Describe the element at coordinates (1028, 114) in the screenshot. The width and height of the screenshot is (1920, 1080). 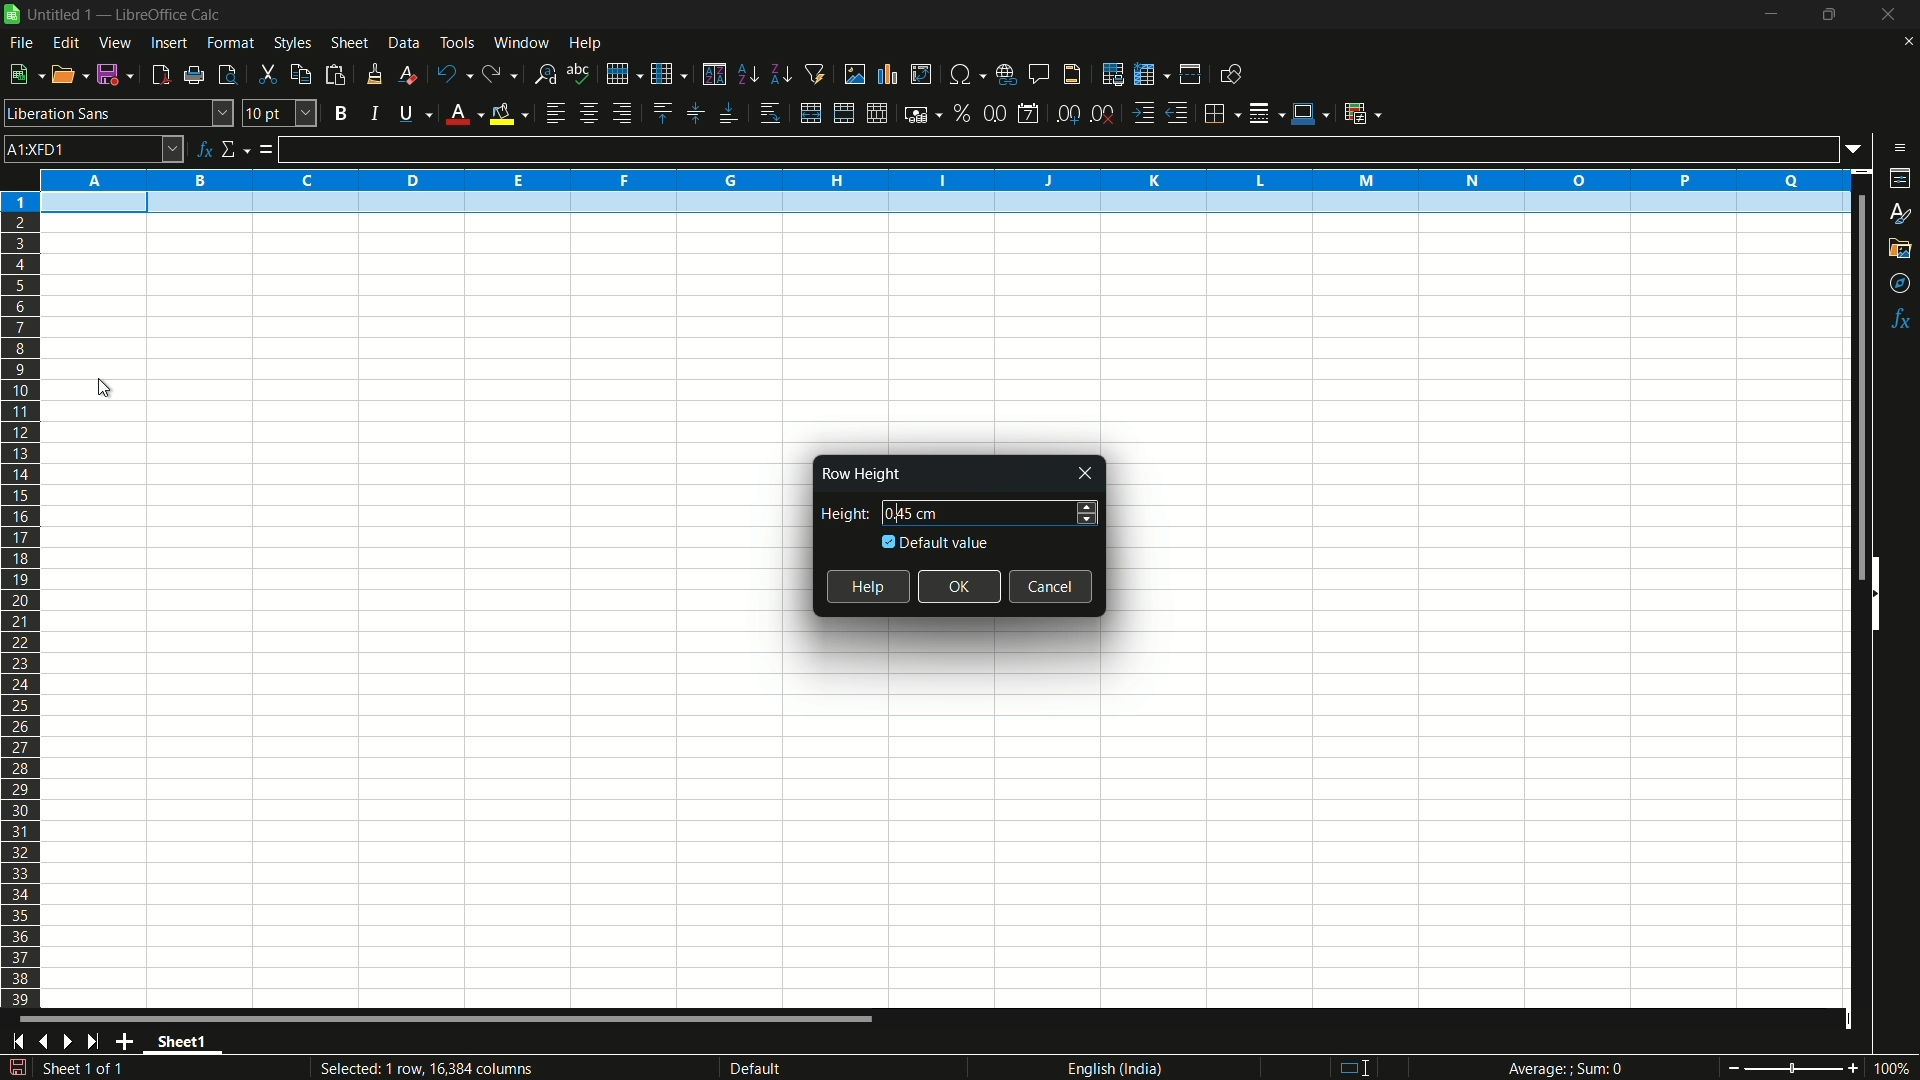
I see `format as date` at that location.